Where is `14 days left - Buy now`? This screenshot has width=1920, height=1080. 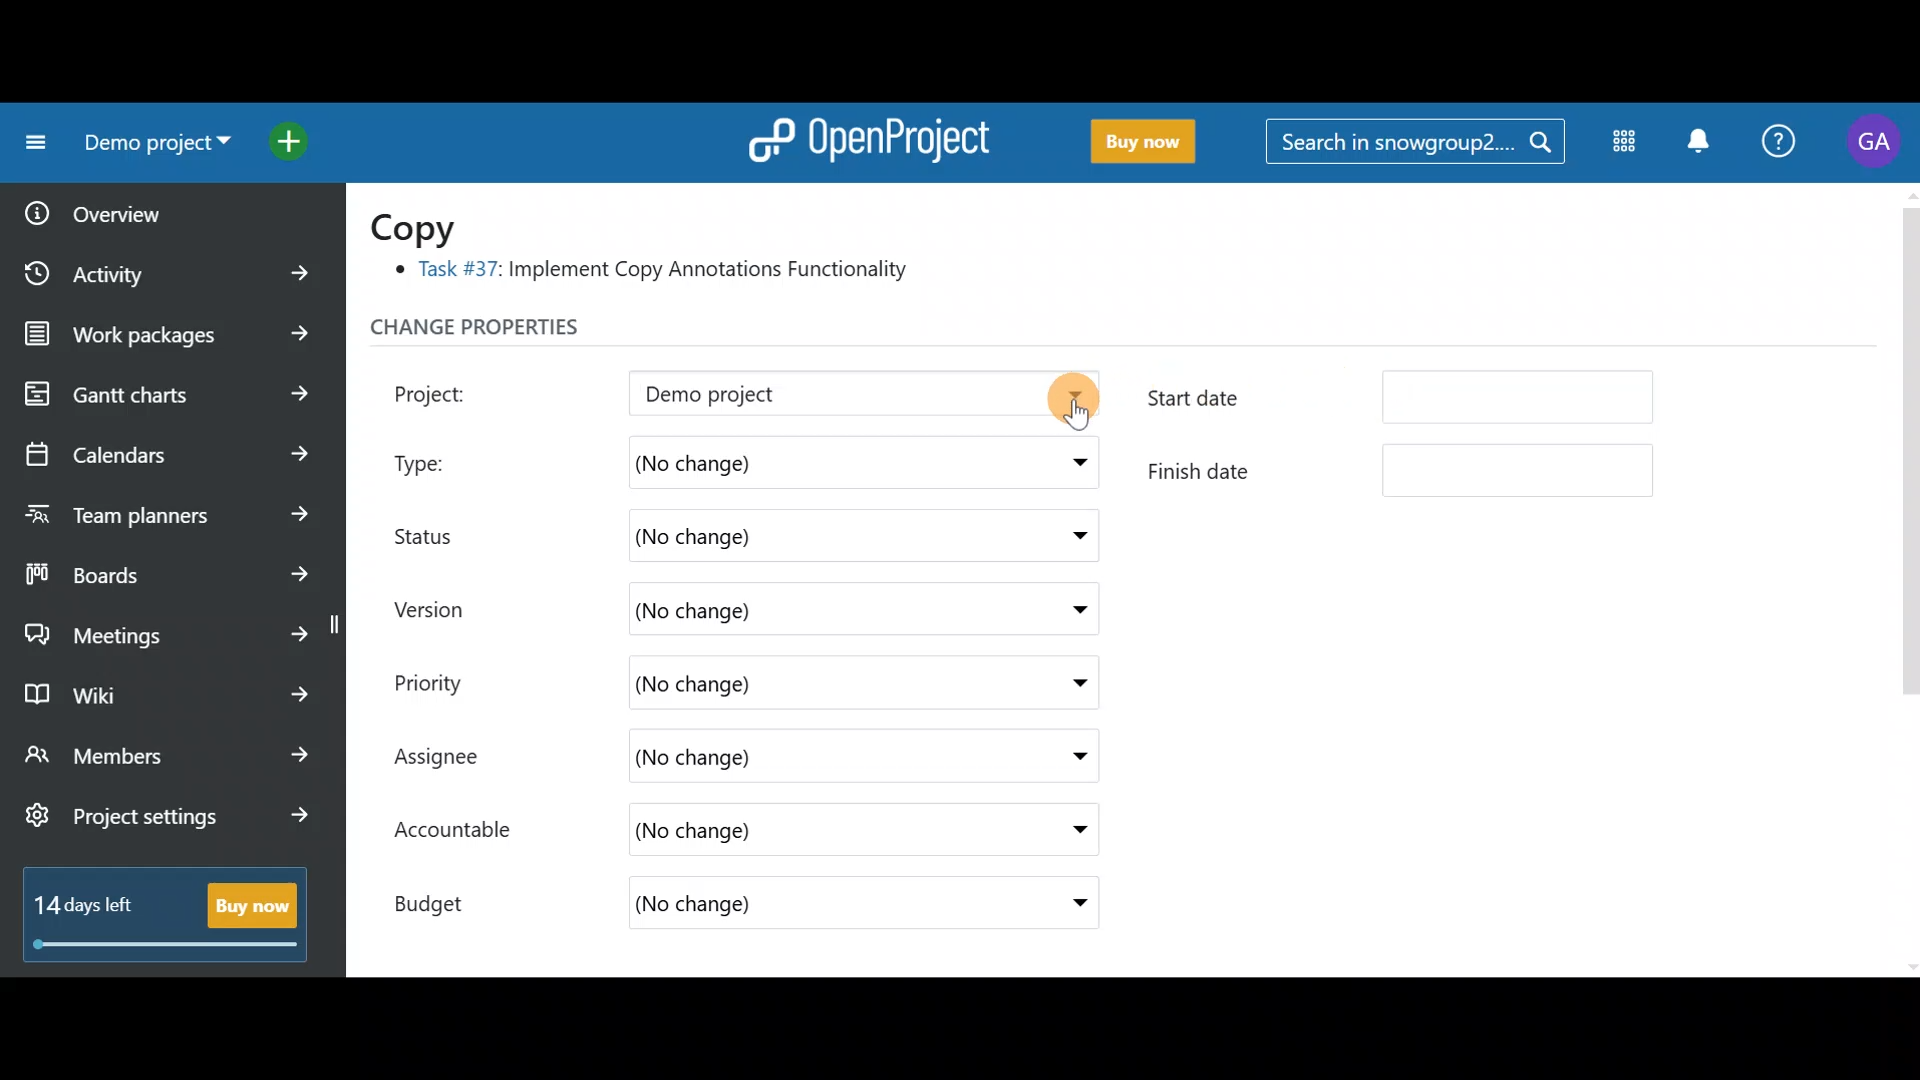 14 days left - Buy now is located at coordinates (156, 910).